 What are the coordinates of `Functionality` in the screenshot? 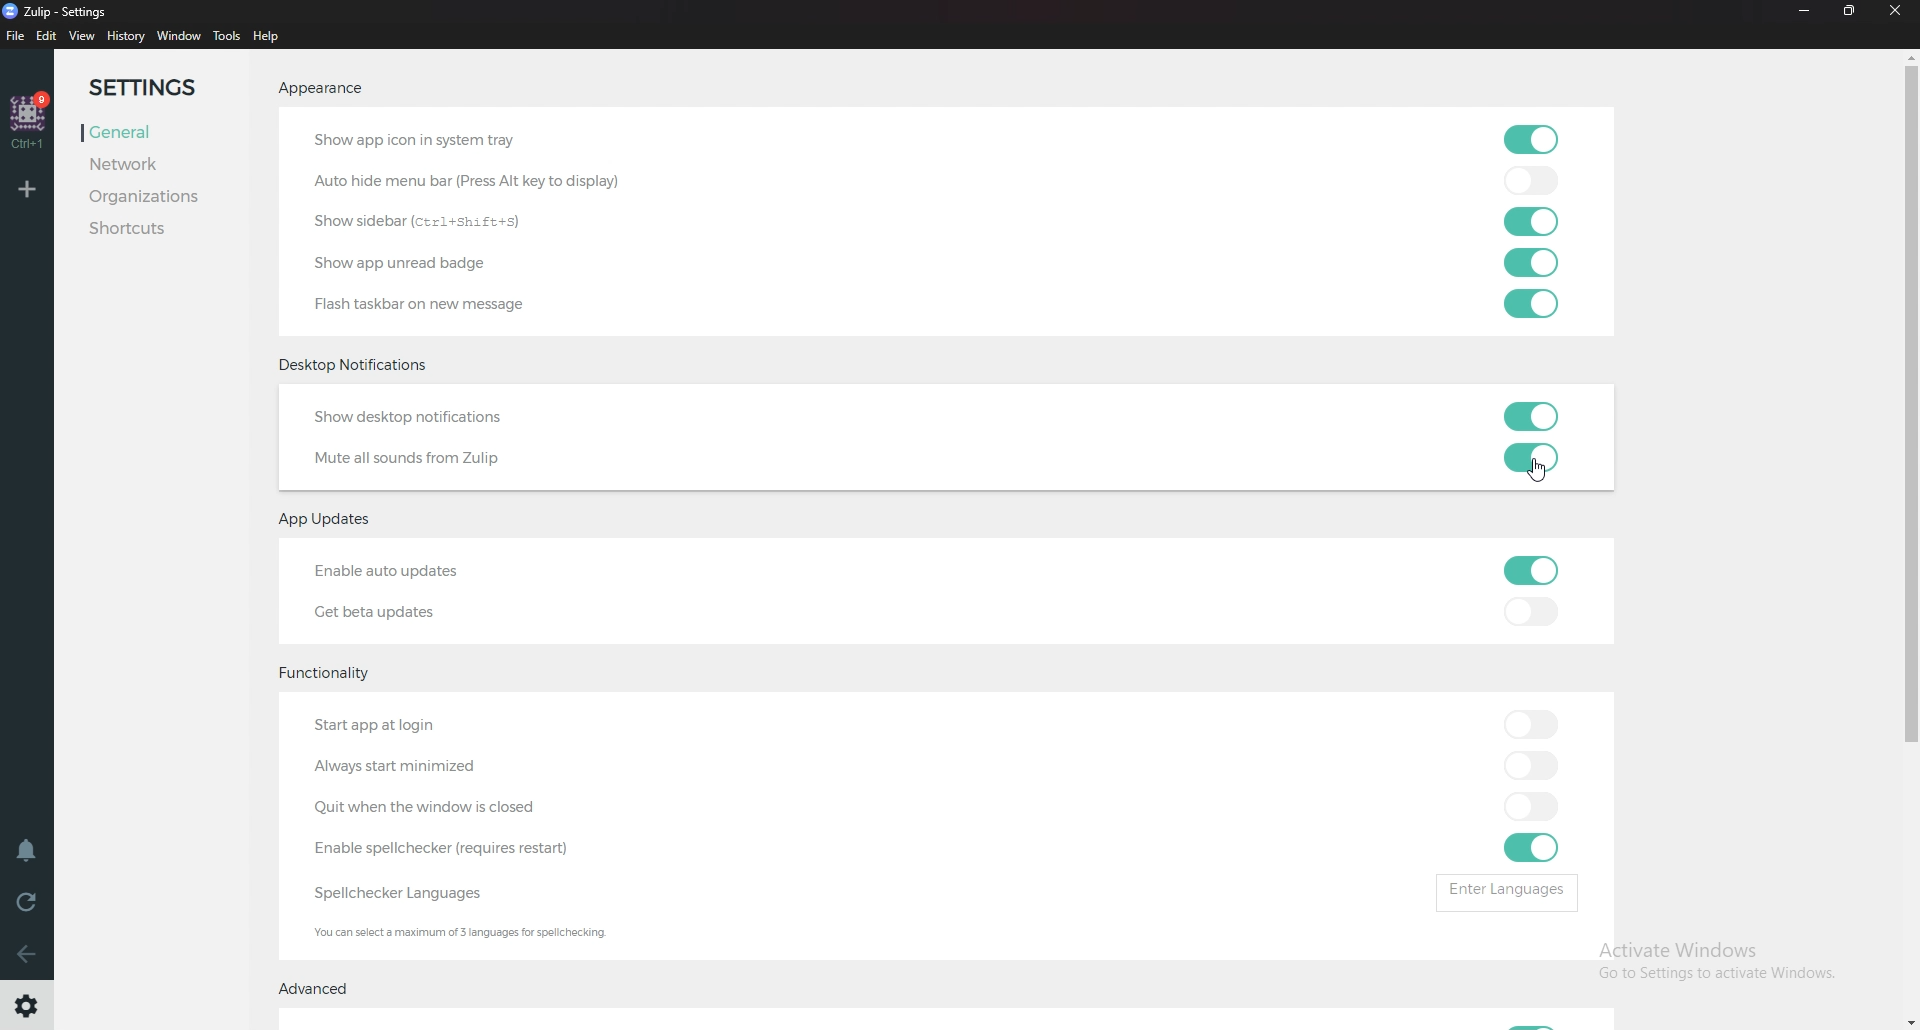 It's located at (338, 676).